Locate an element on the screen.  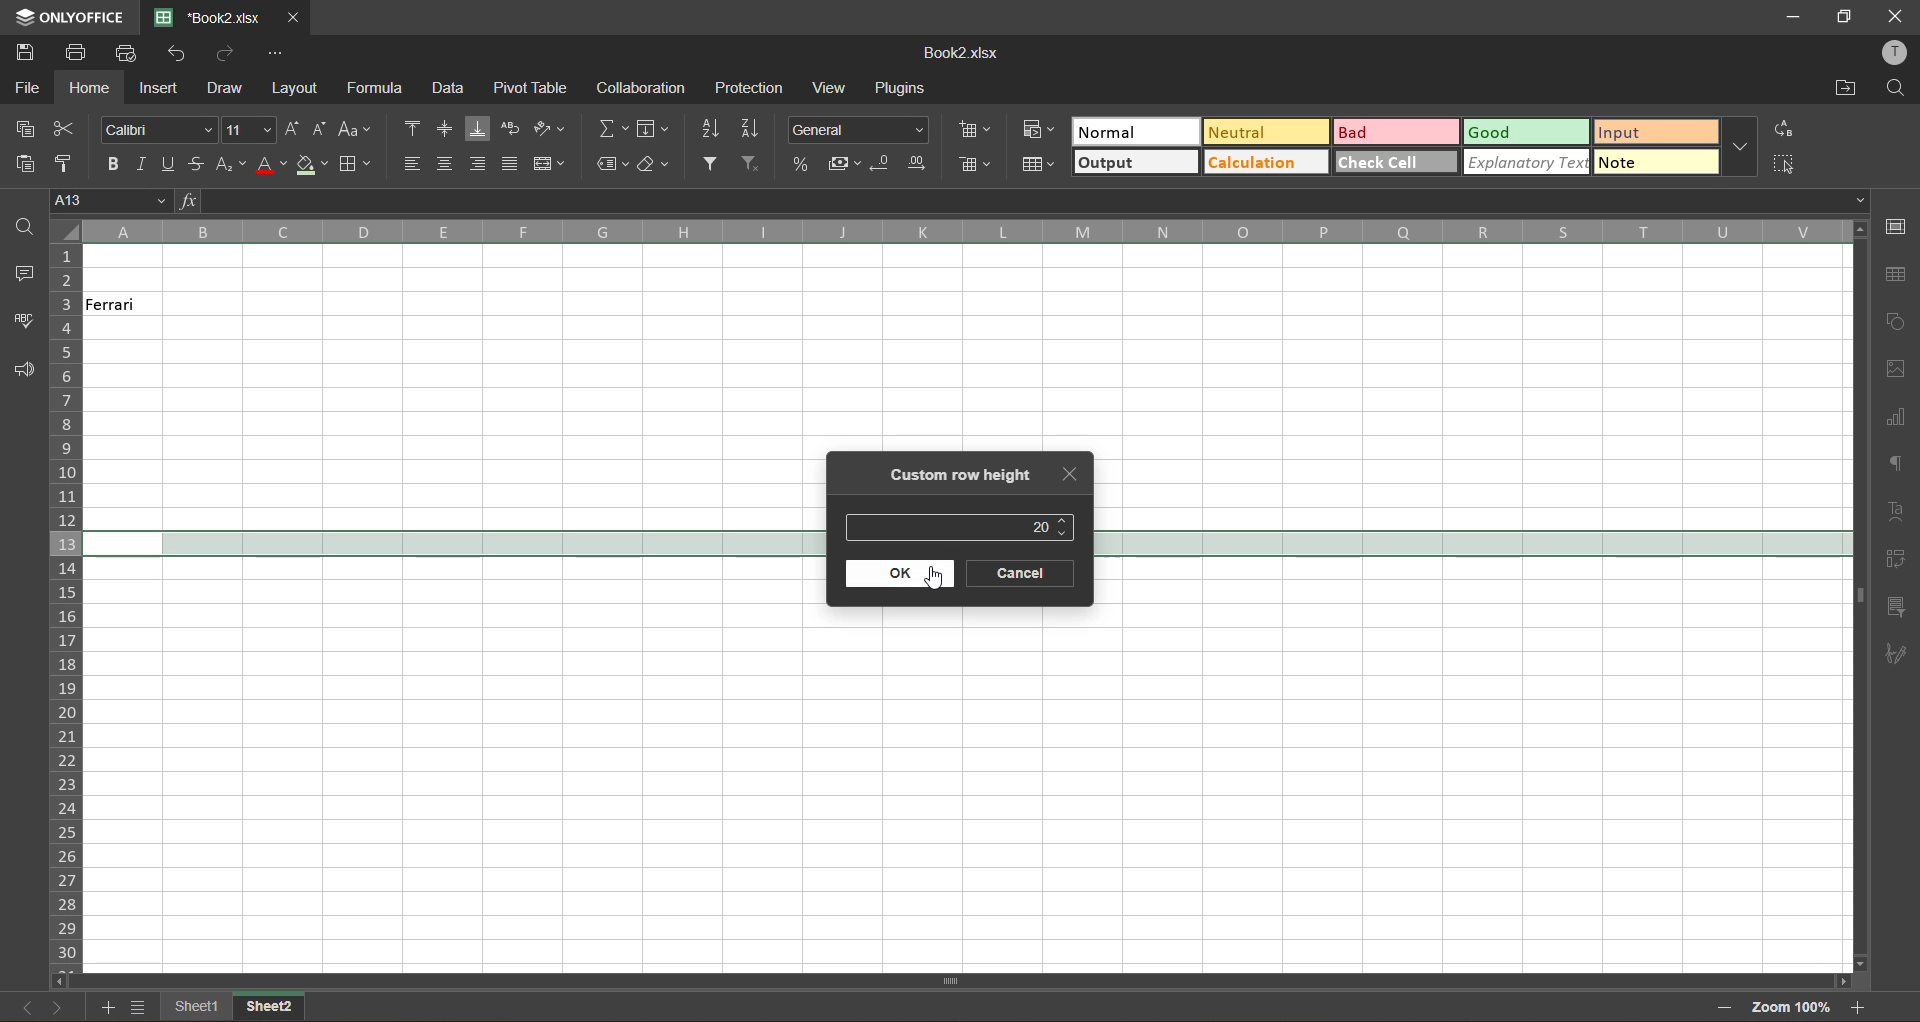
replace is located at coordinates (1781, 127).